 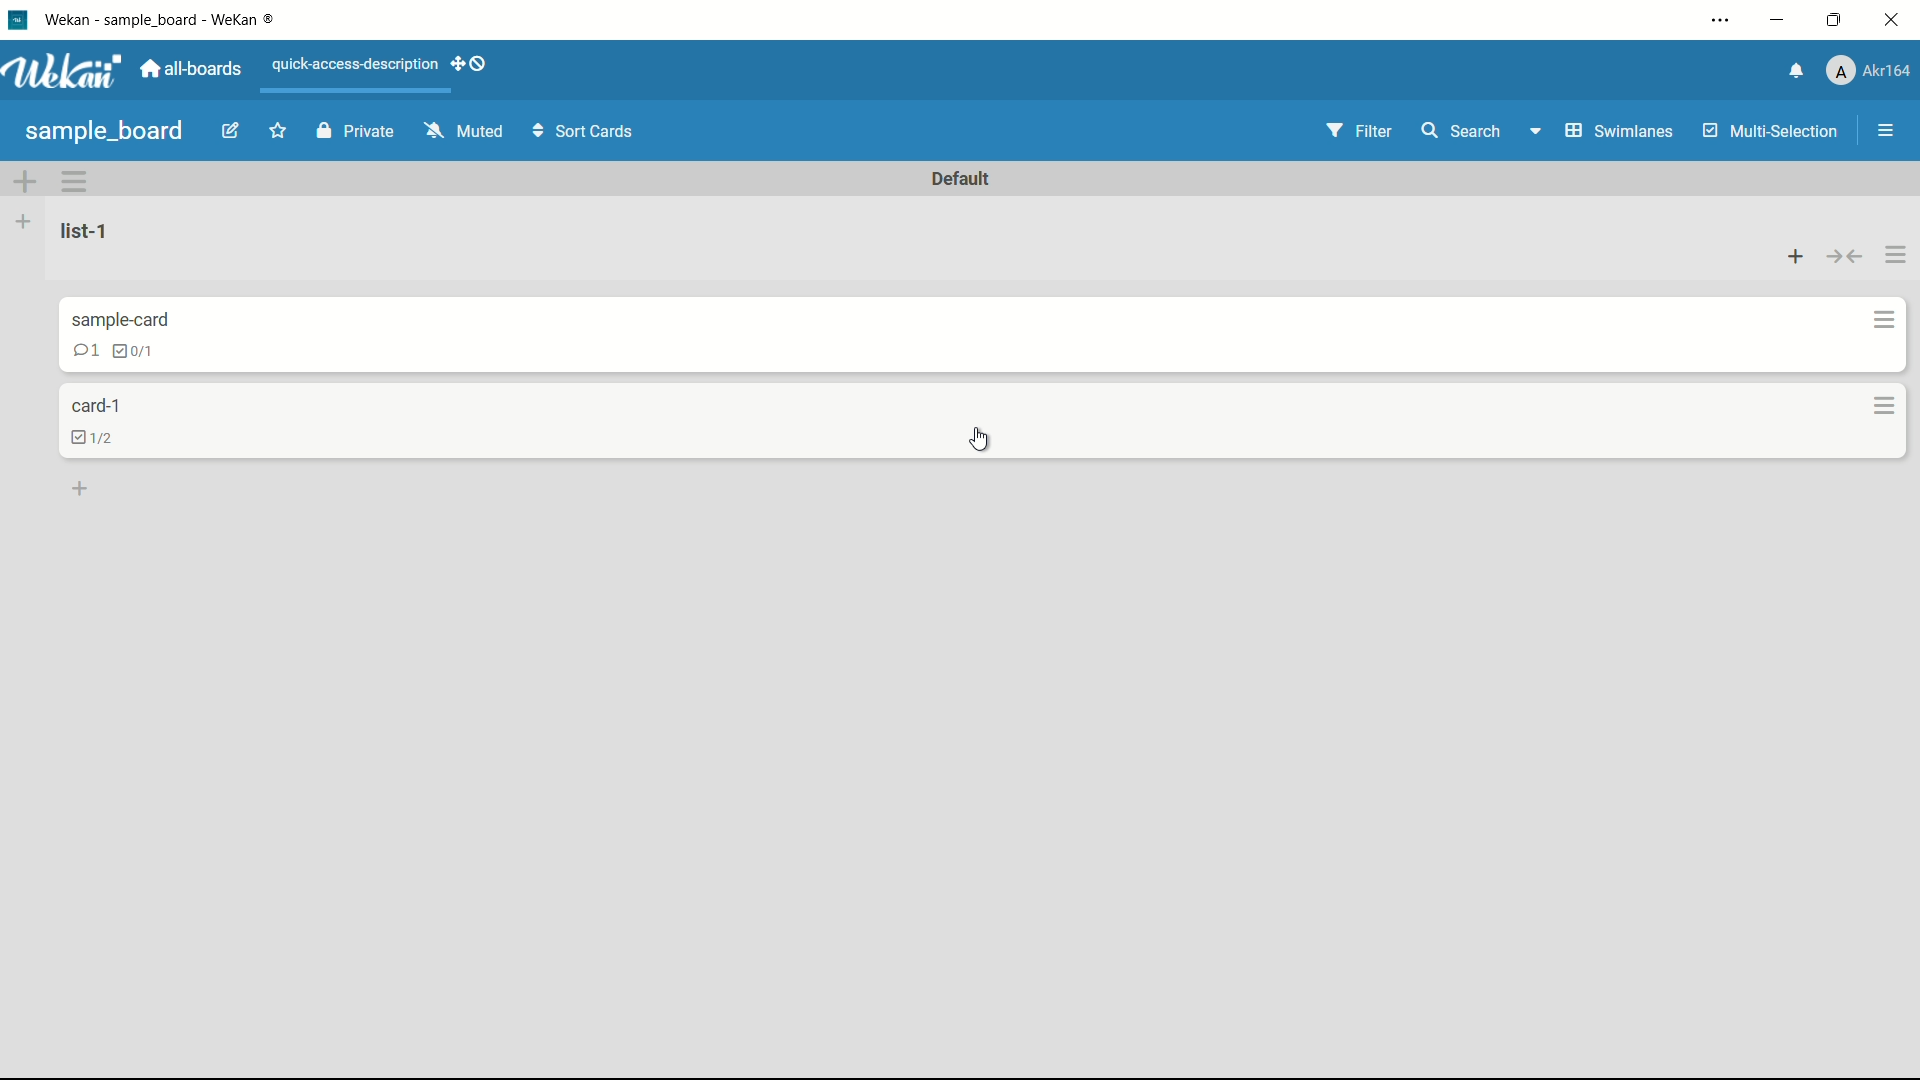 I want to click on multi-selection, so click(x=1769, y=132).